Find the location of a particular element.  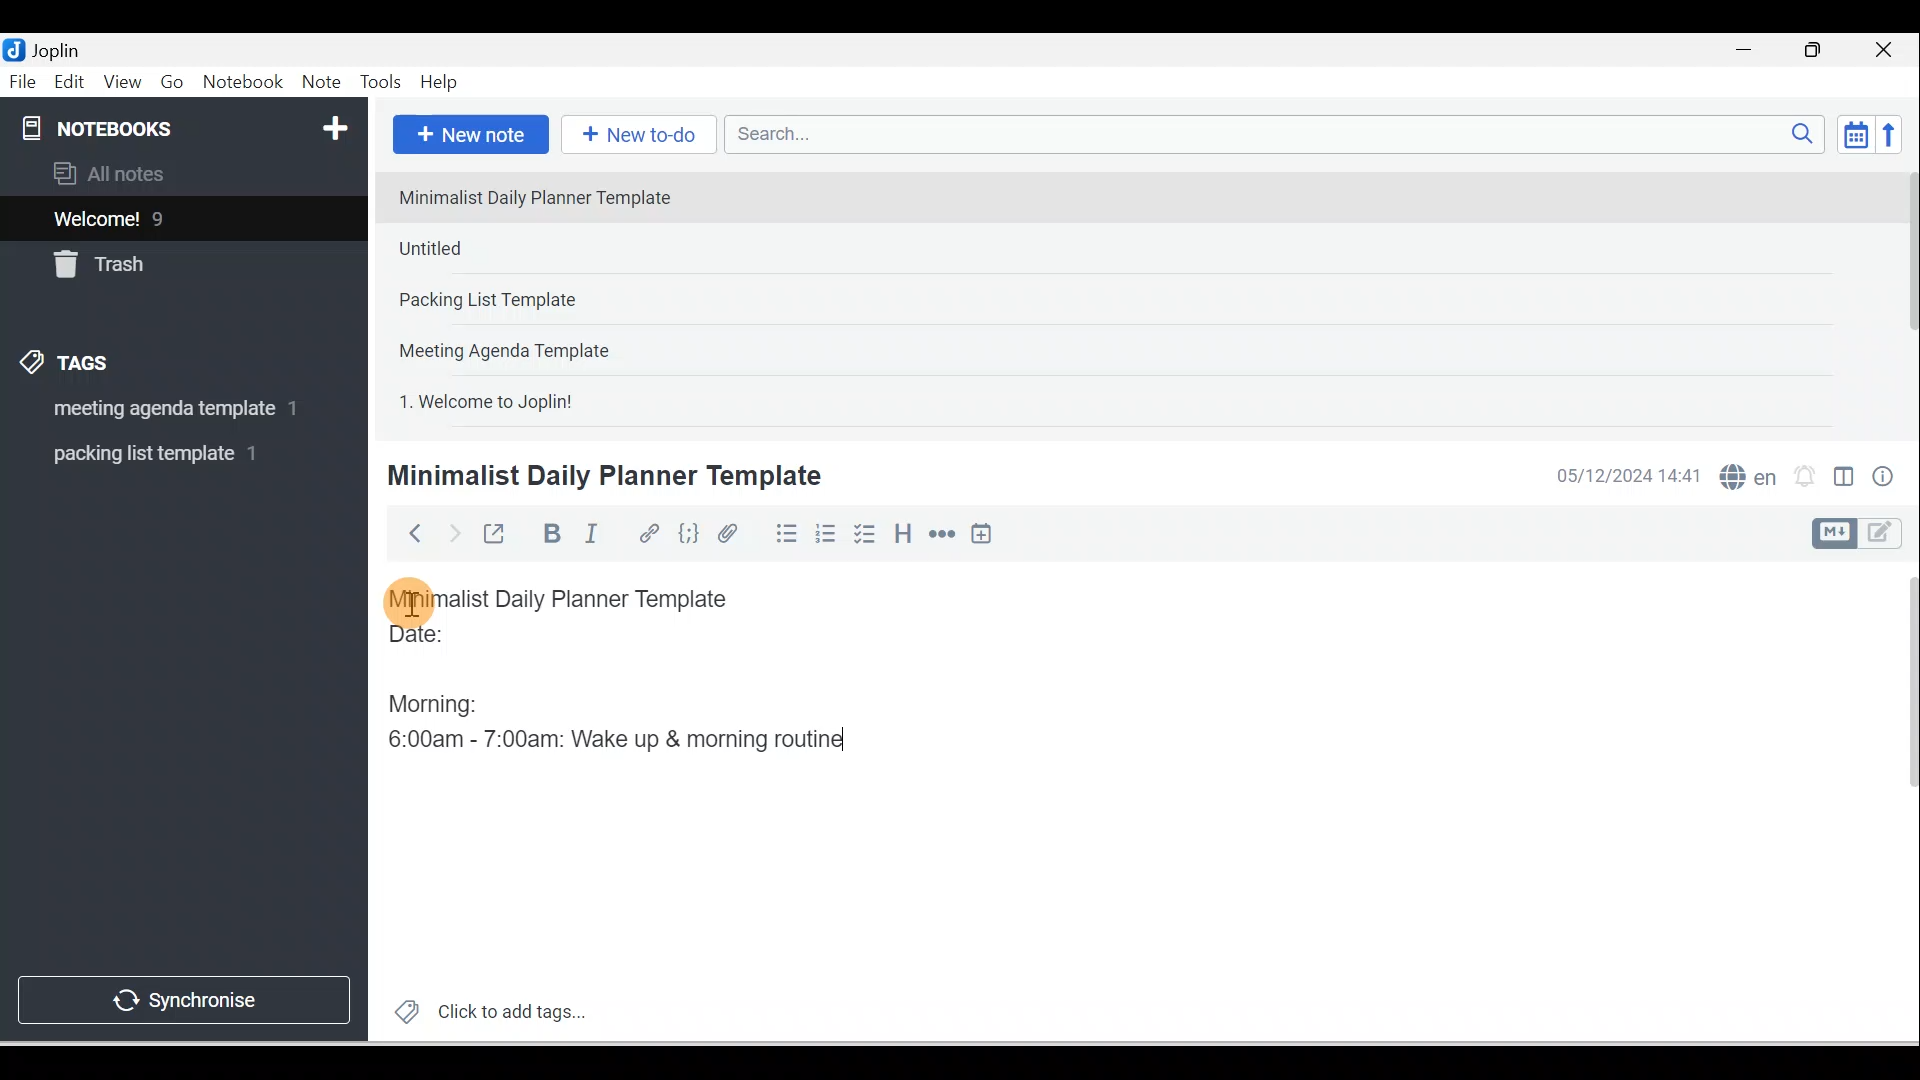

Toggle external editing is located at coordinates (497, 538).